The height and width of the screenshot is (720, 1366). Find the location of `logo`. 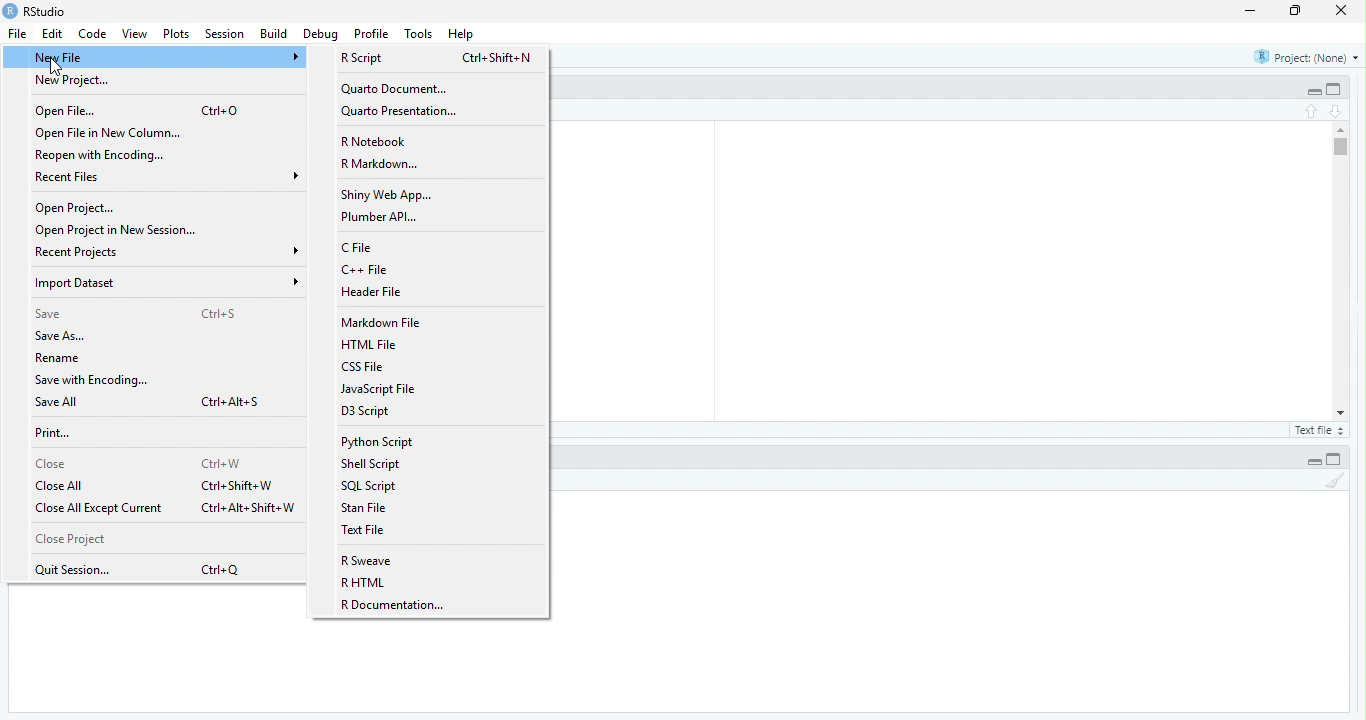

logo is located at coordinates (11, 10).